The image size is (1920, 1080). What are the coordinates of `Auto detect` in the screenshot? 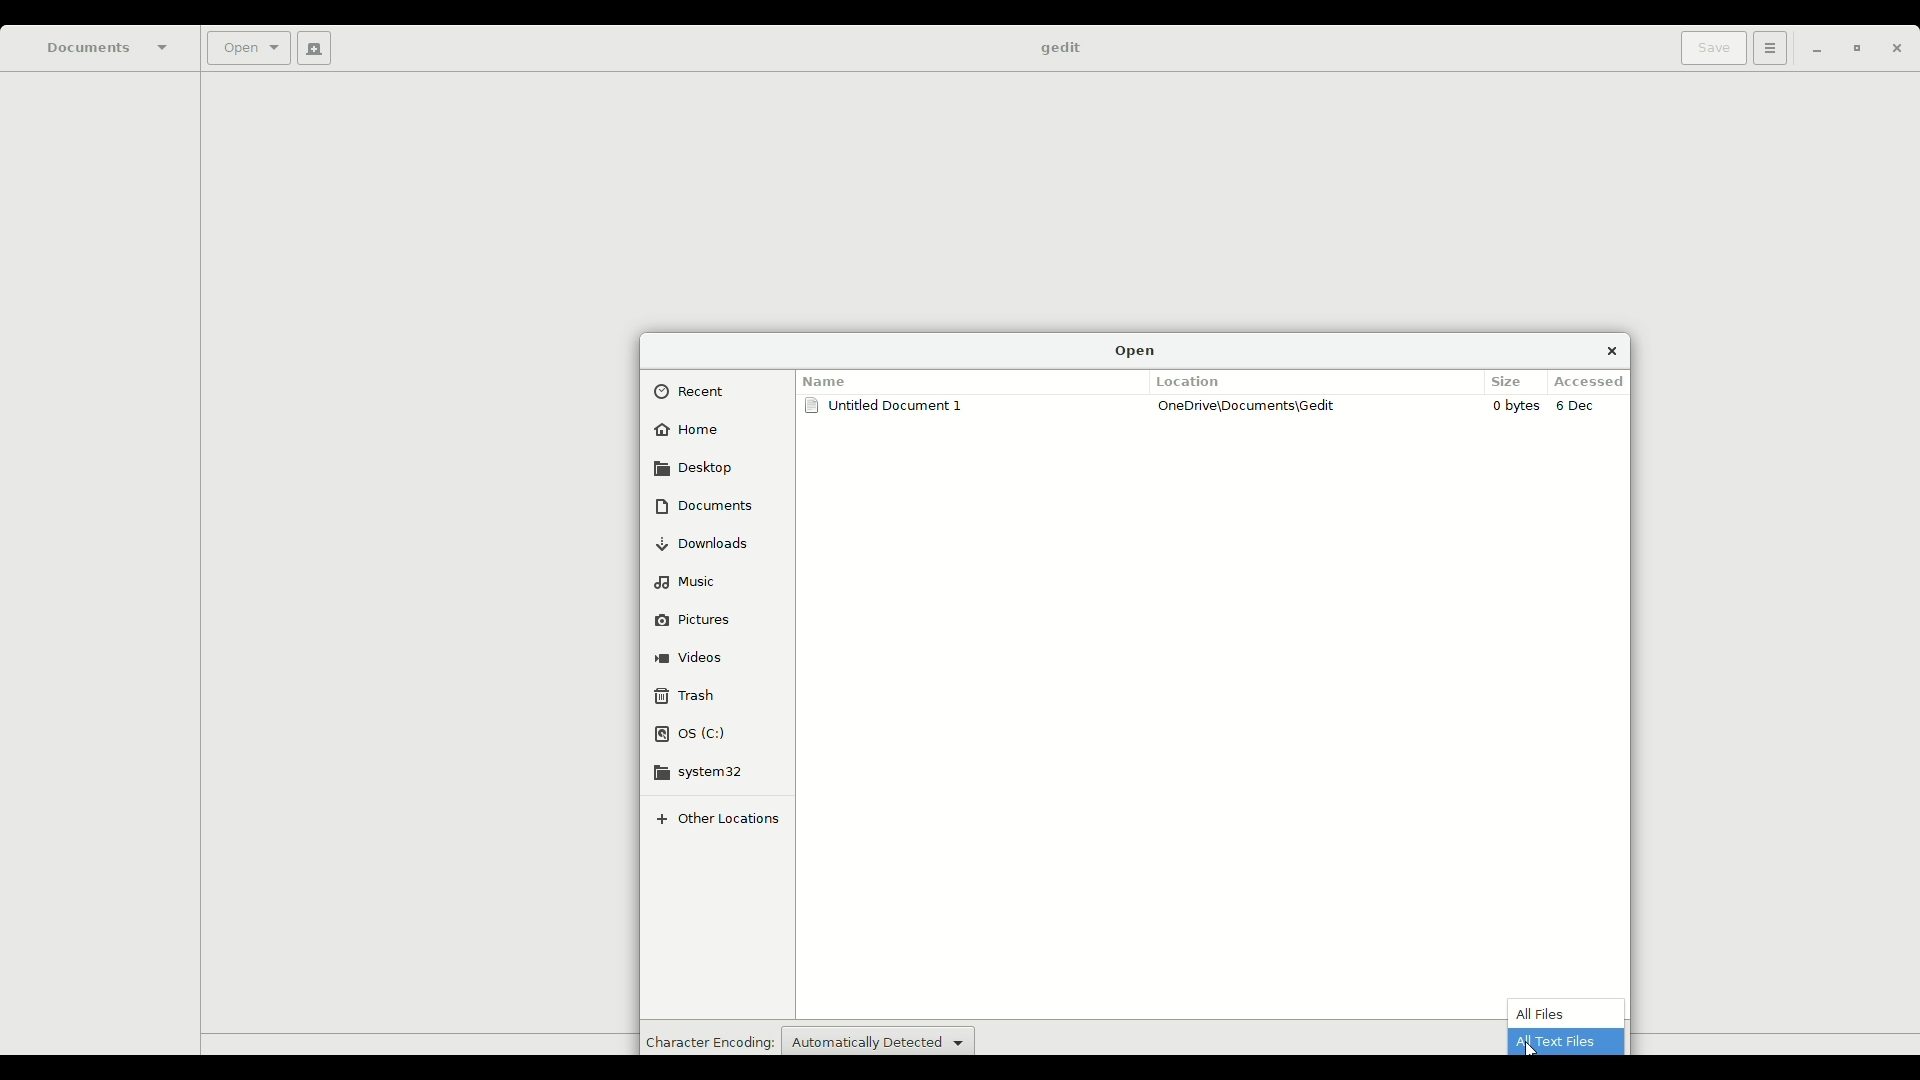 It's located at (878, 1039).